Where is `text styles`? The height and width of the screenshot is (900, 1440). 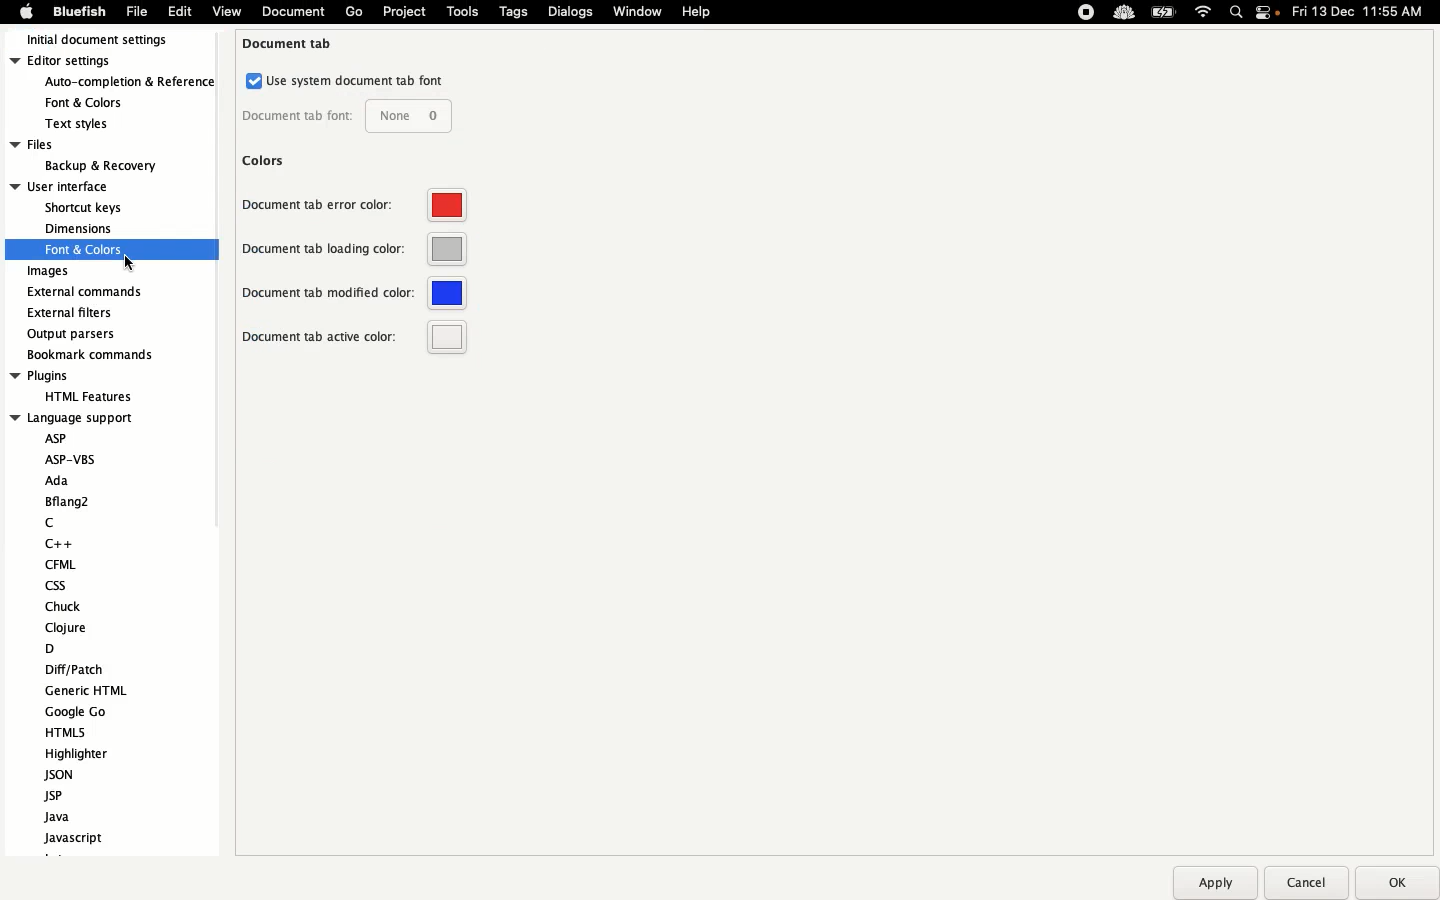
text styles is located at coordinates (90, 124).